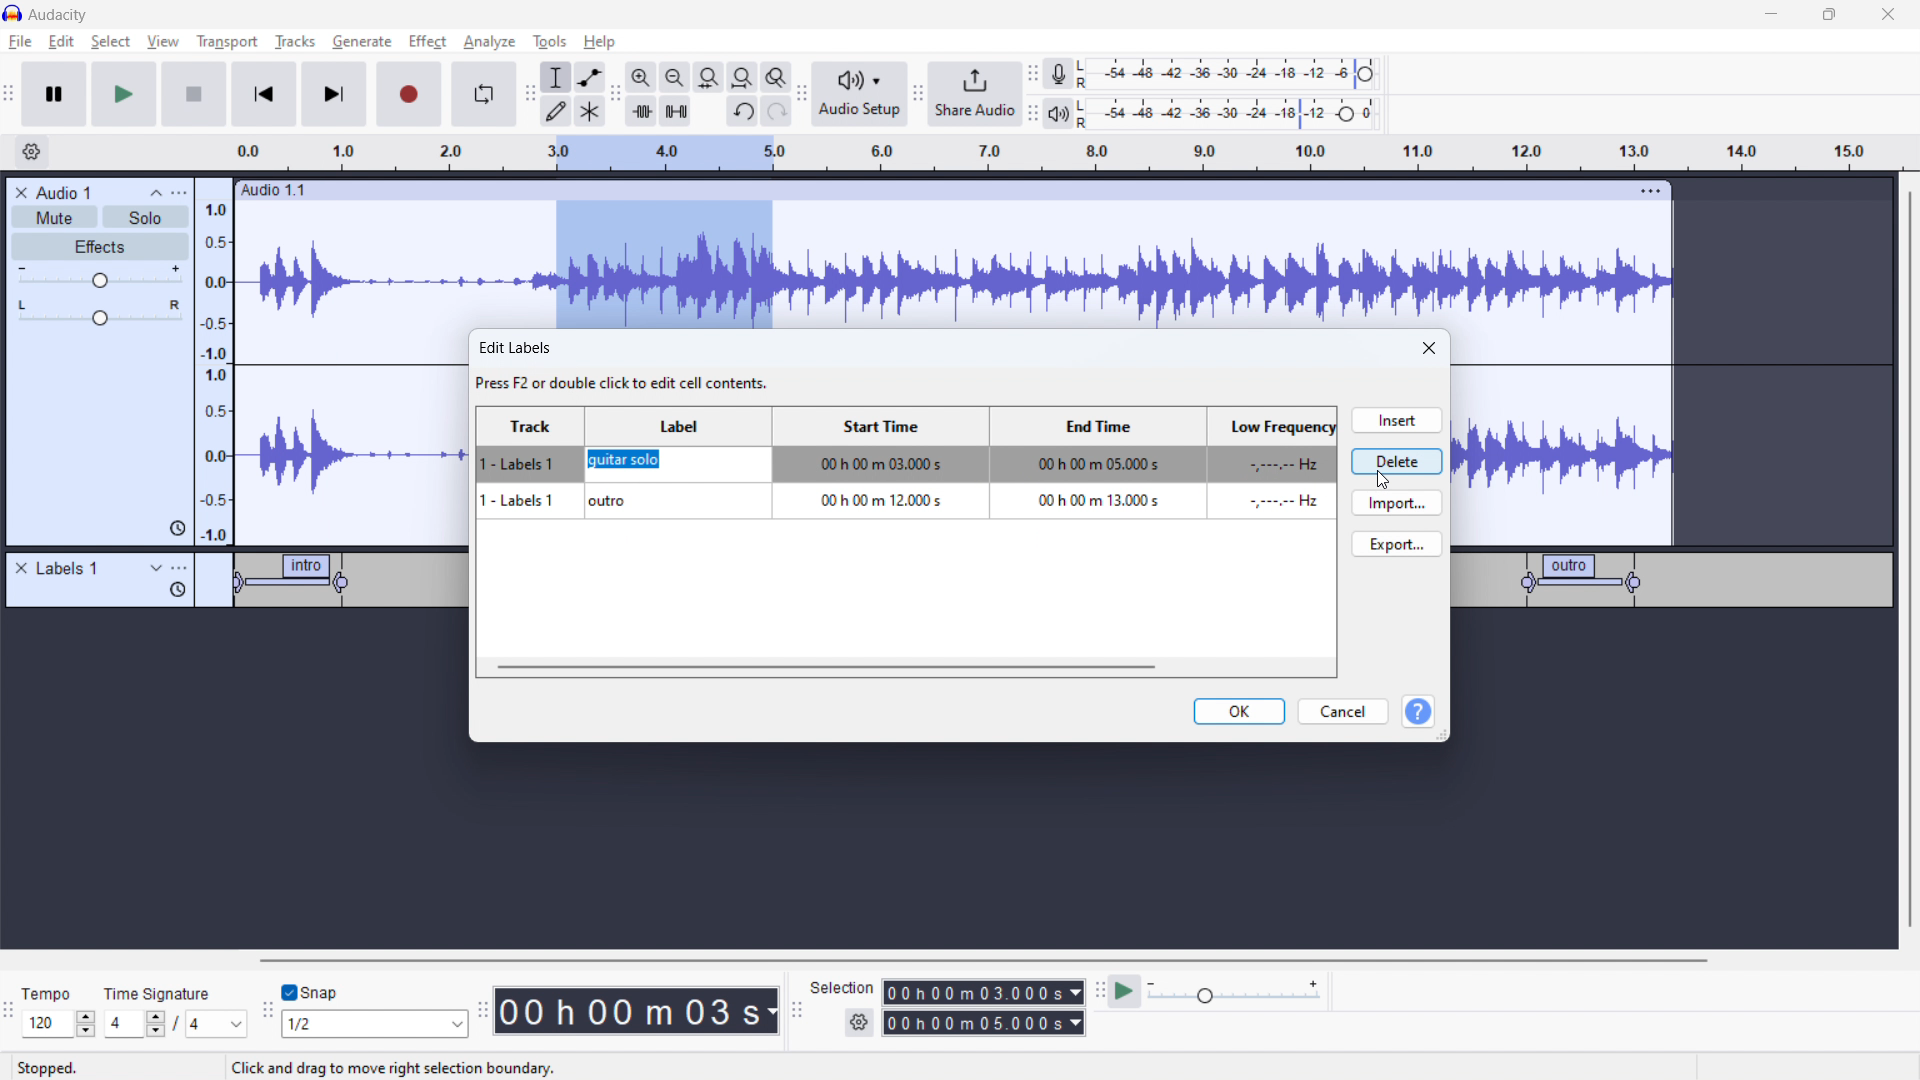  What do you see at coordinates (21, 42) in the screenshot?
I see `file` at bounding box center [21, 42].